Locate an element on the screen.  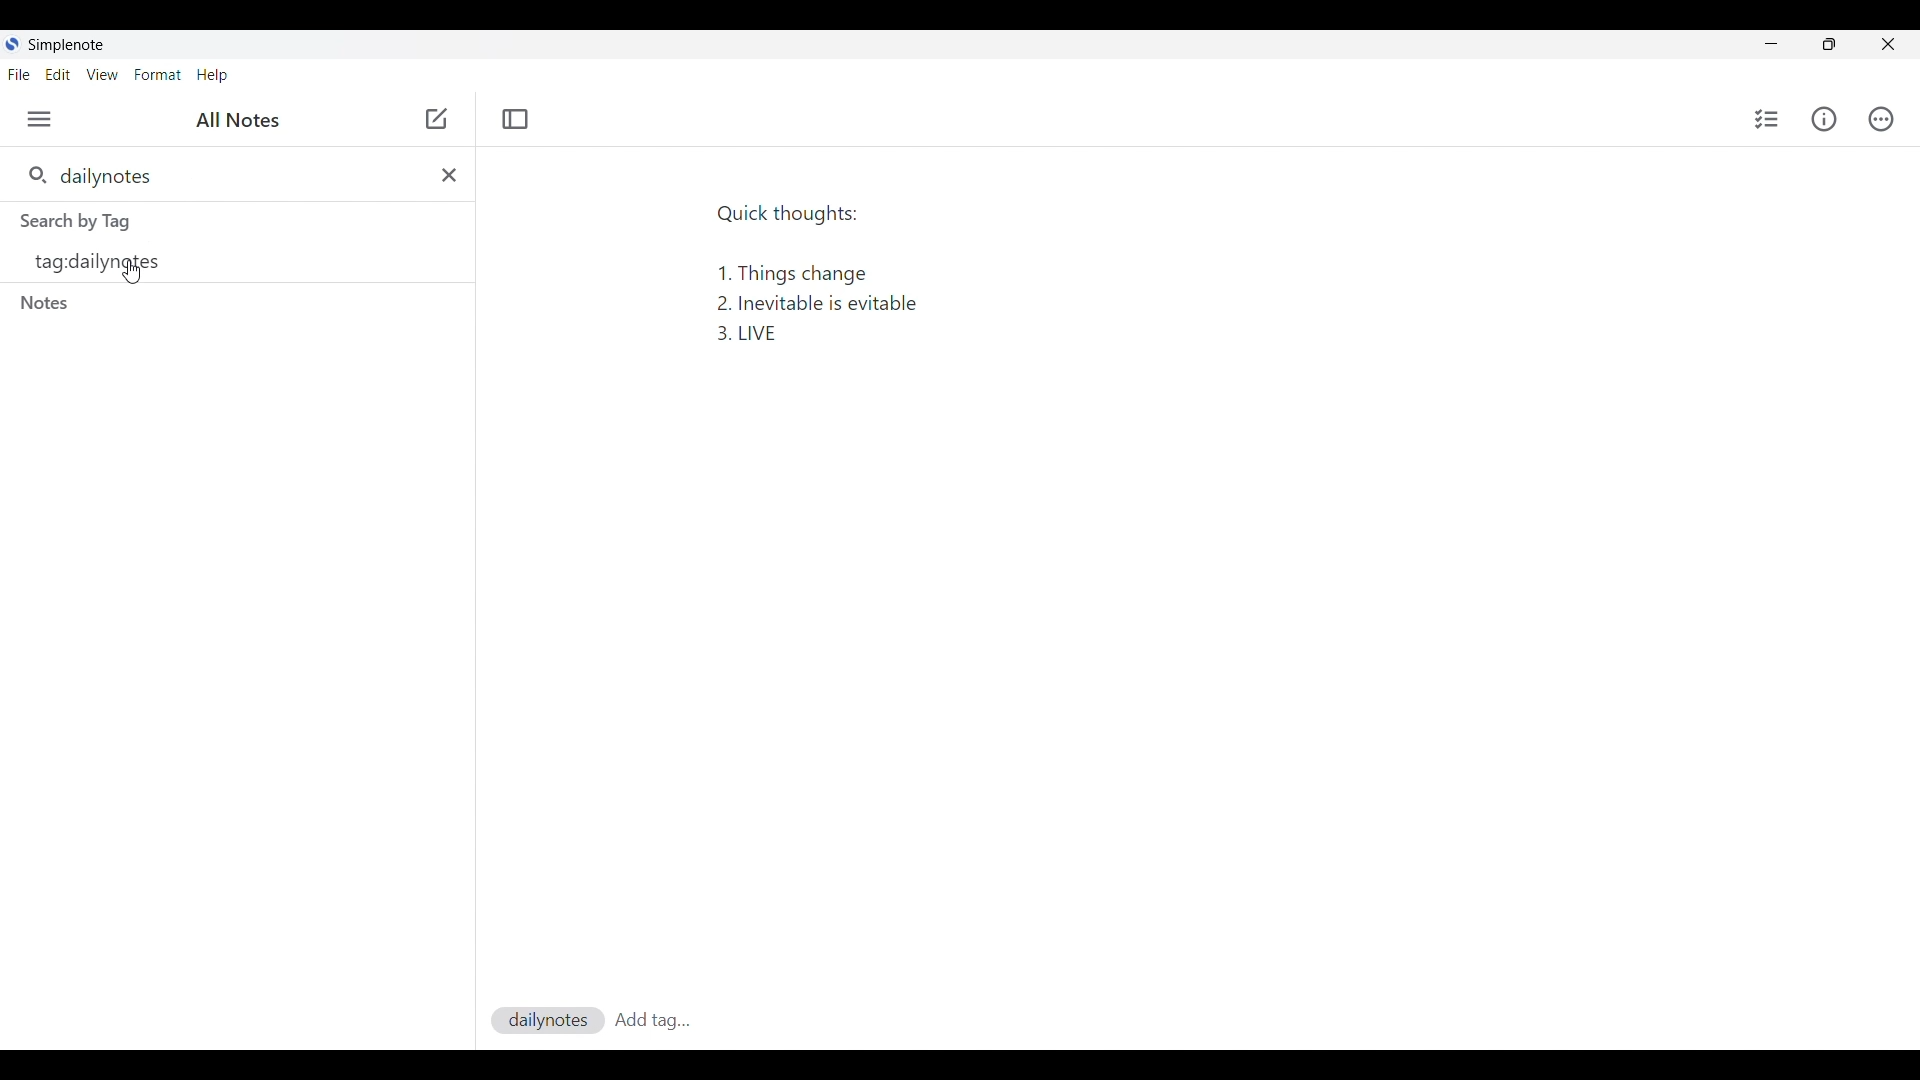
View menu is located at coordinates (102, 75).